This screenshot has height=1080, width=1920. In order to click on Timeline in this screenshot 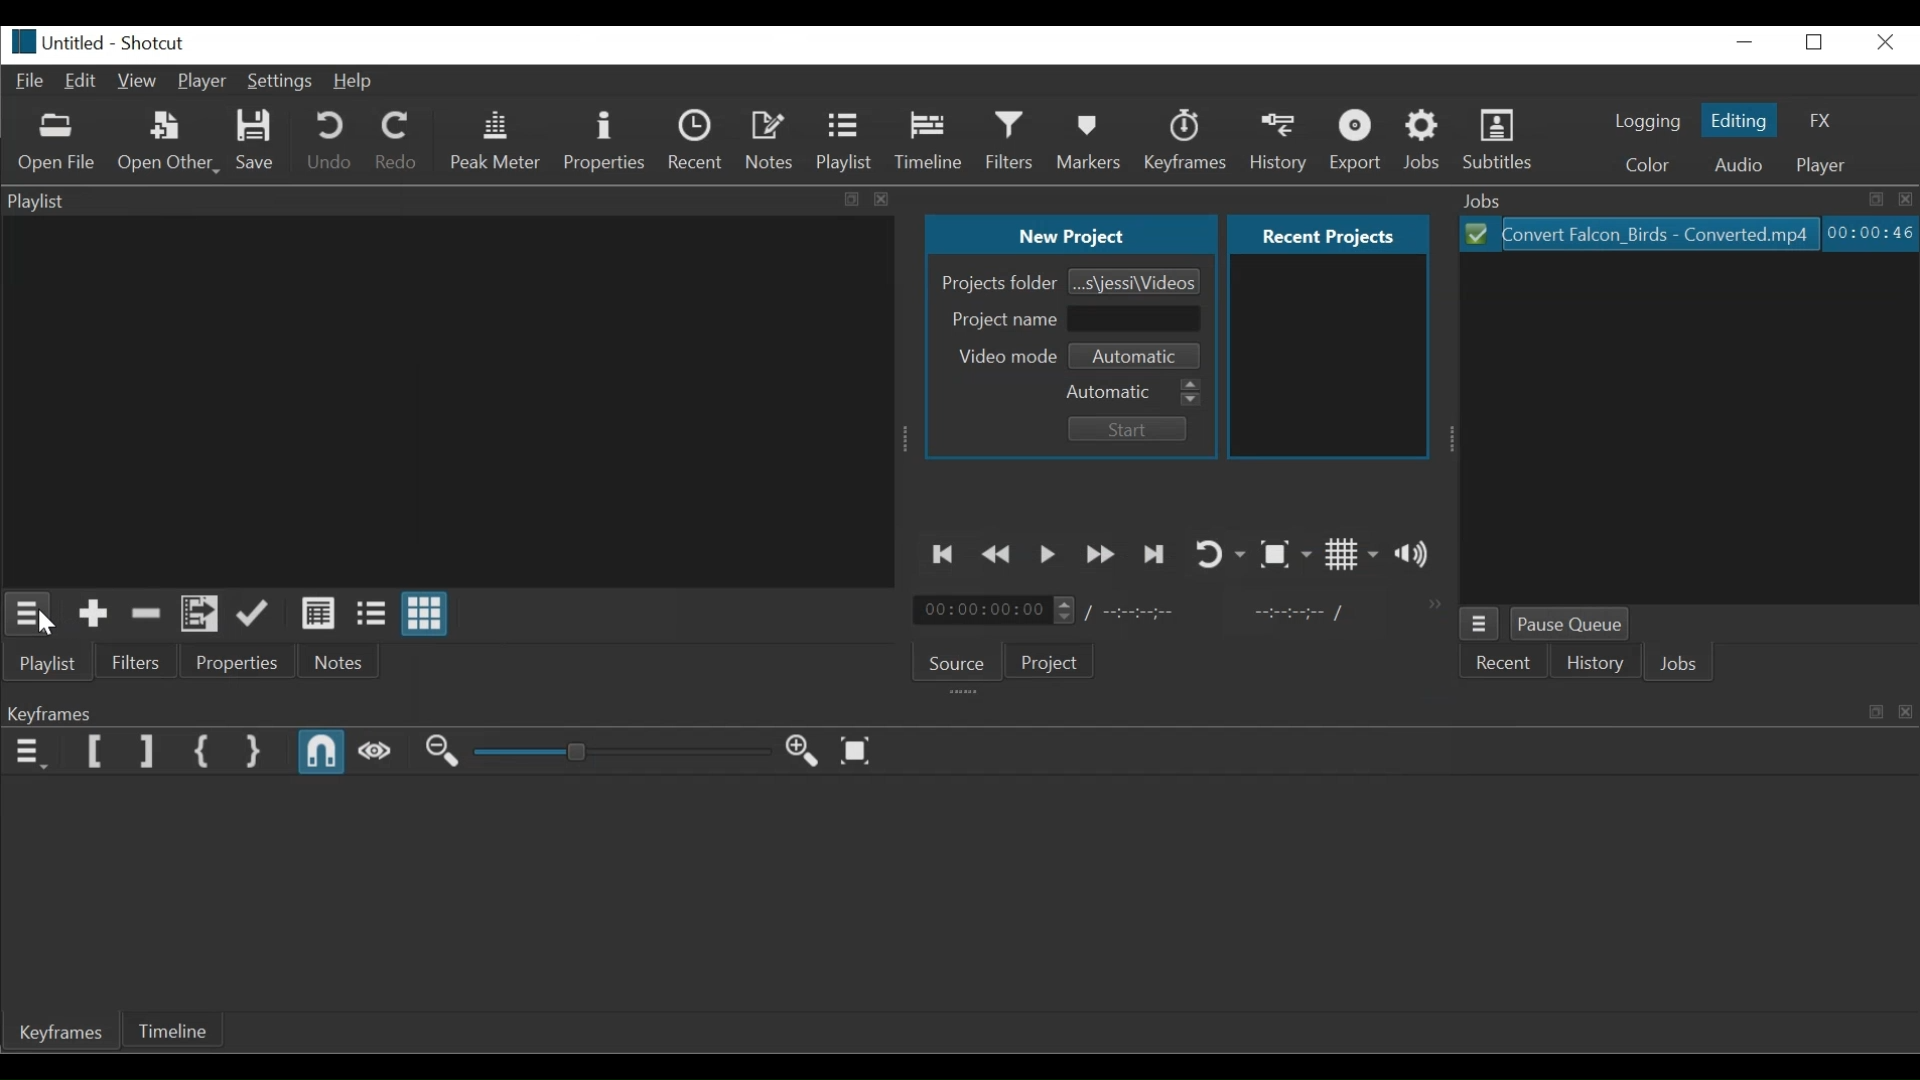, I will do `click(932, 140)`.